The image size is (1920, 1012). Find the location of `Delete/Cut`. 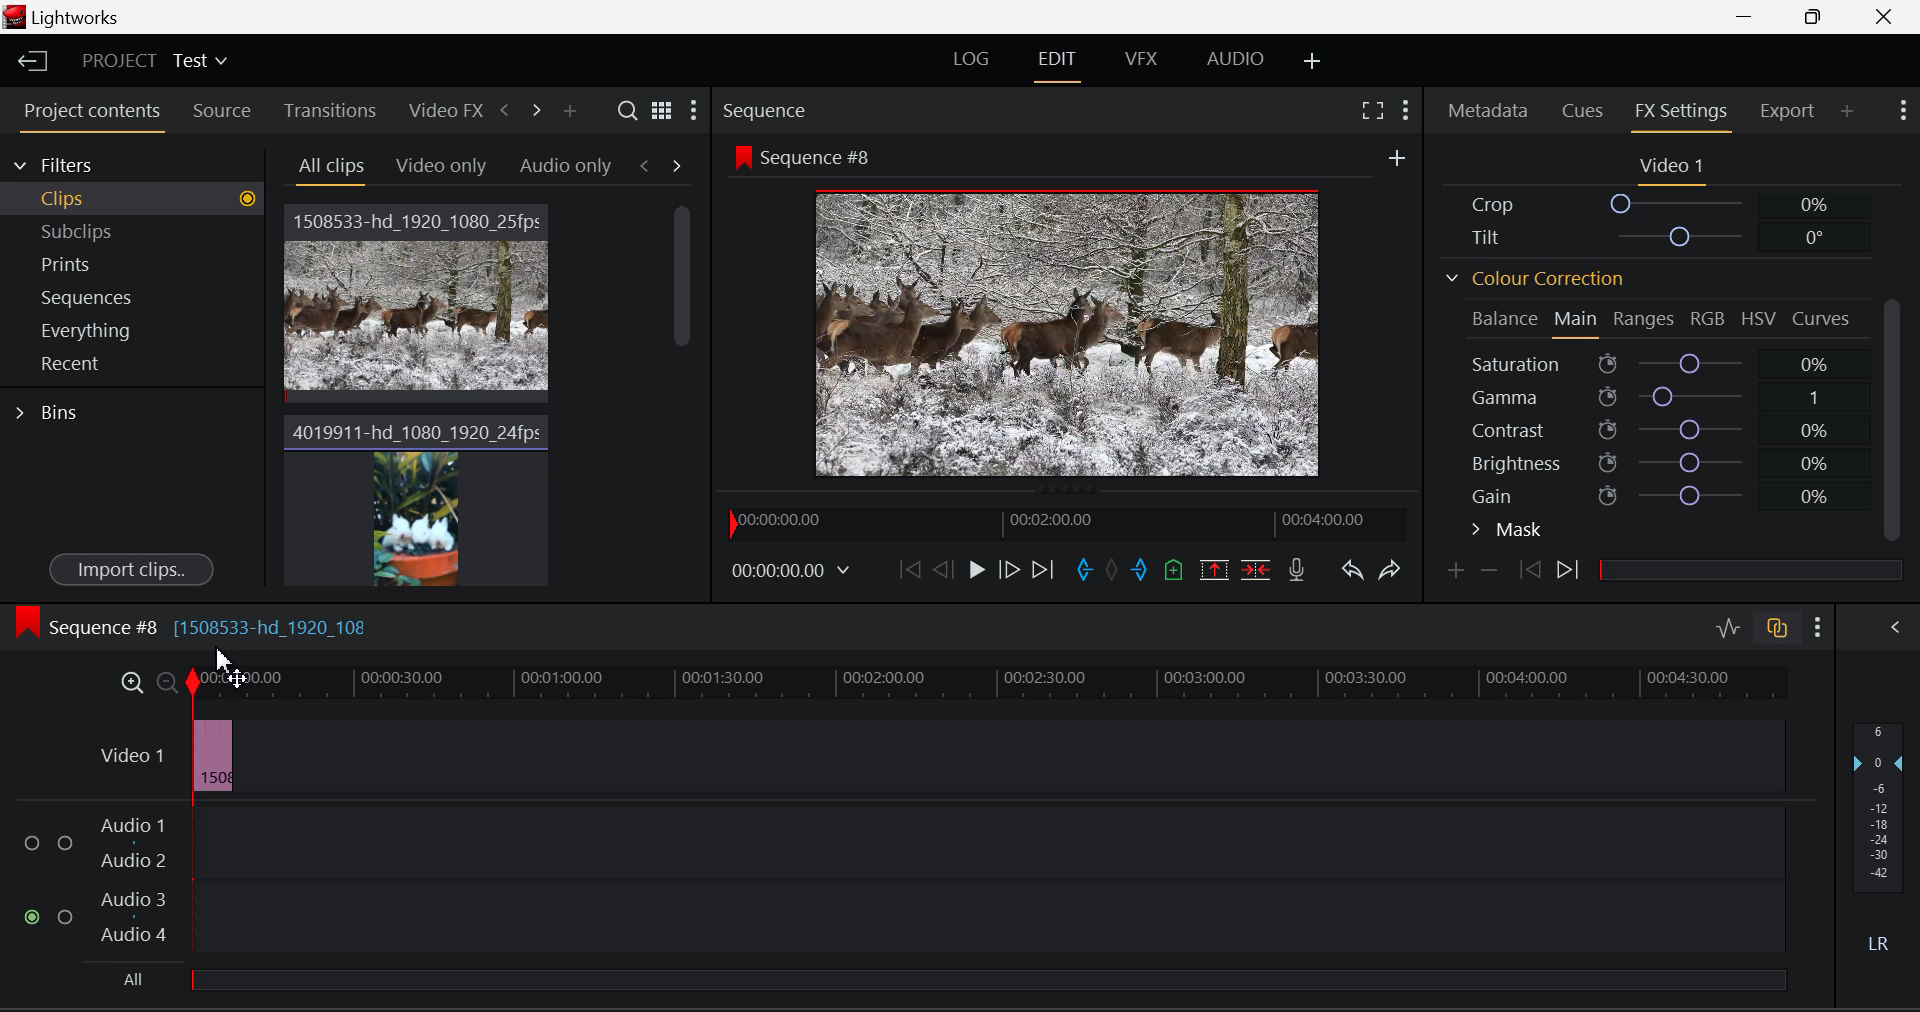

Delete/Cut is located at coordinates (1256, 570).